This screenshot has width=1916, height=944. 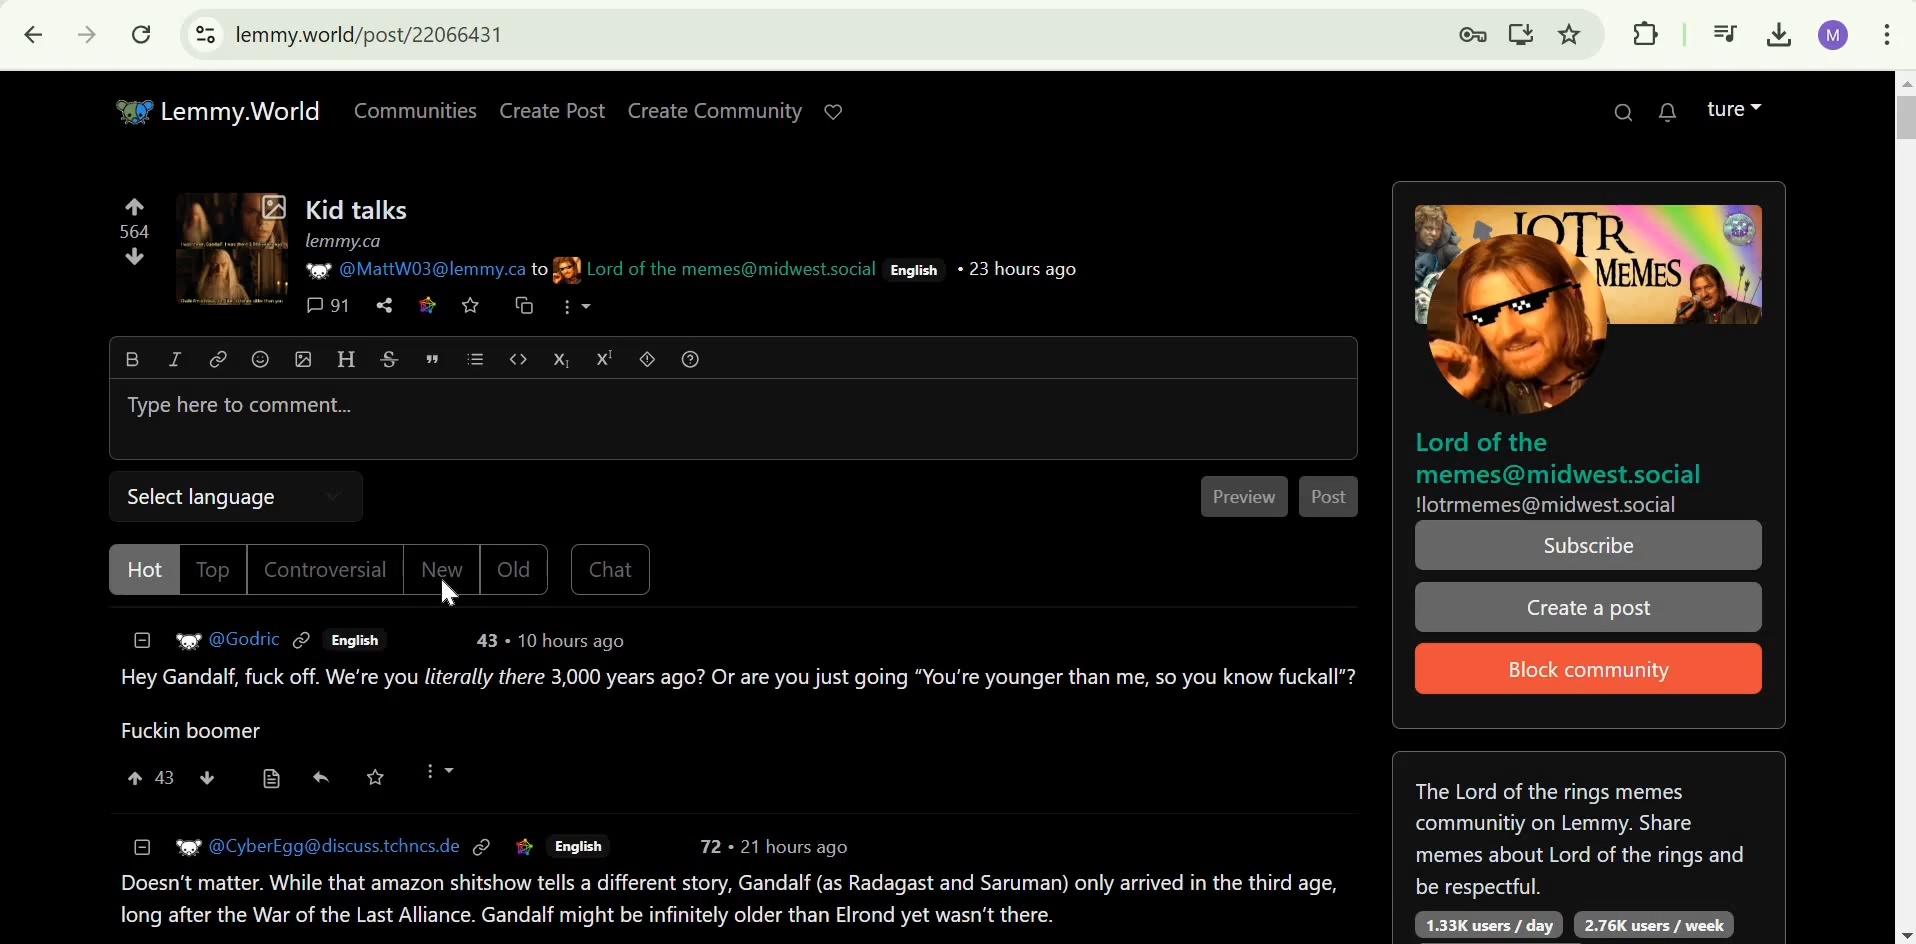 I want to click on View site information, so click(x=205, y=34).